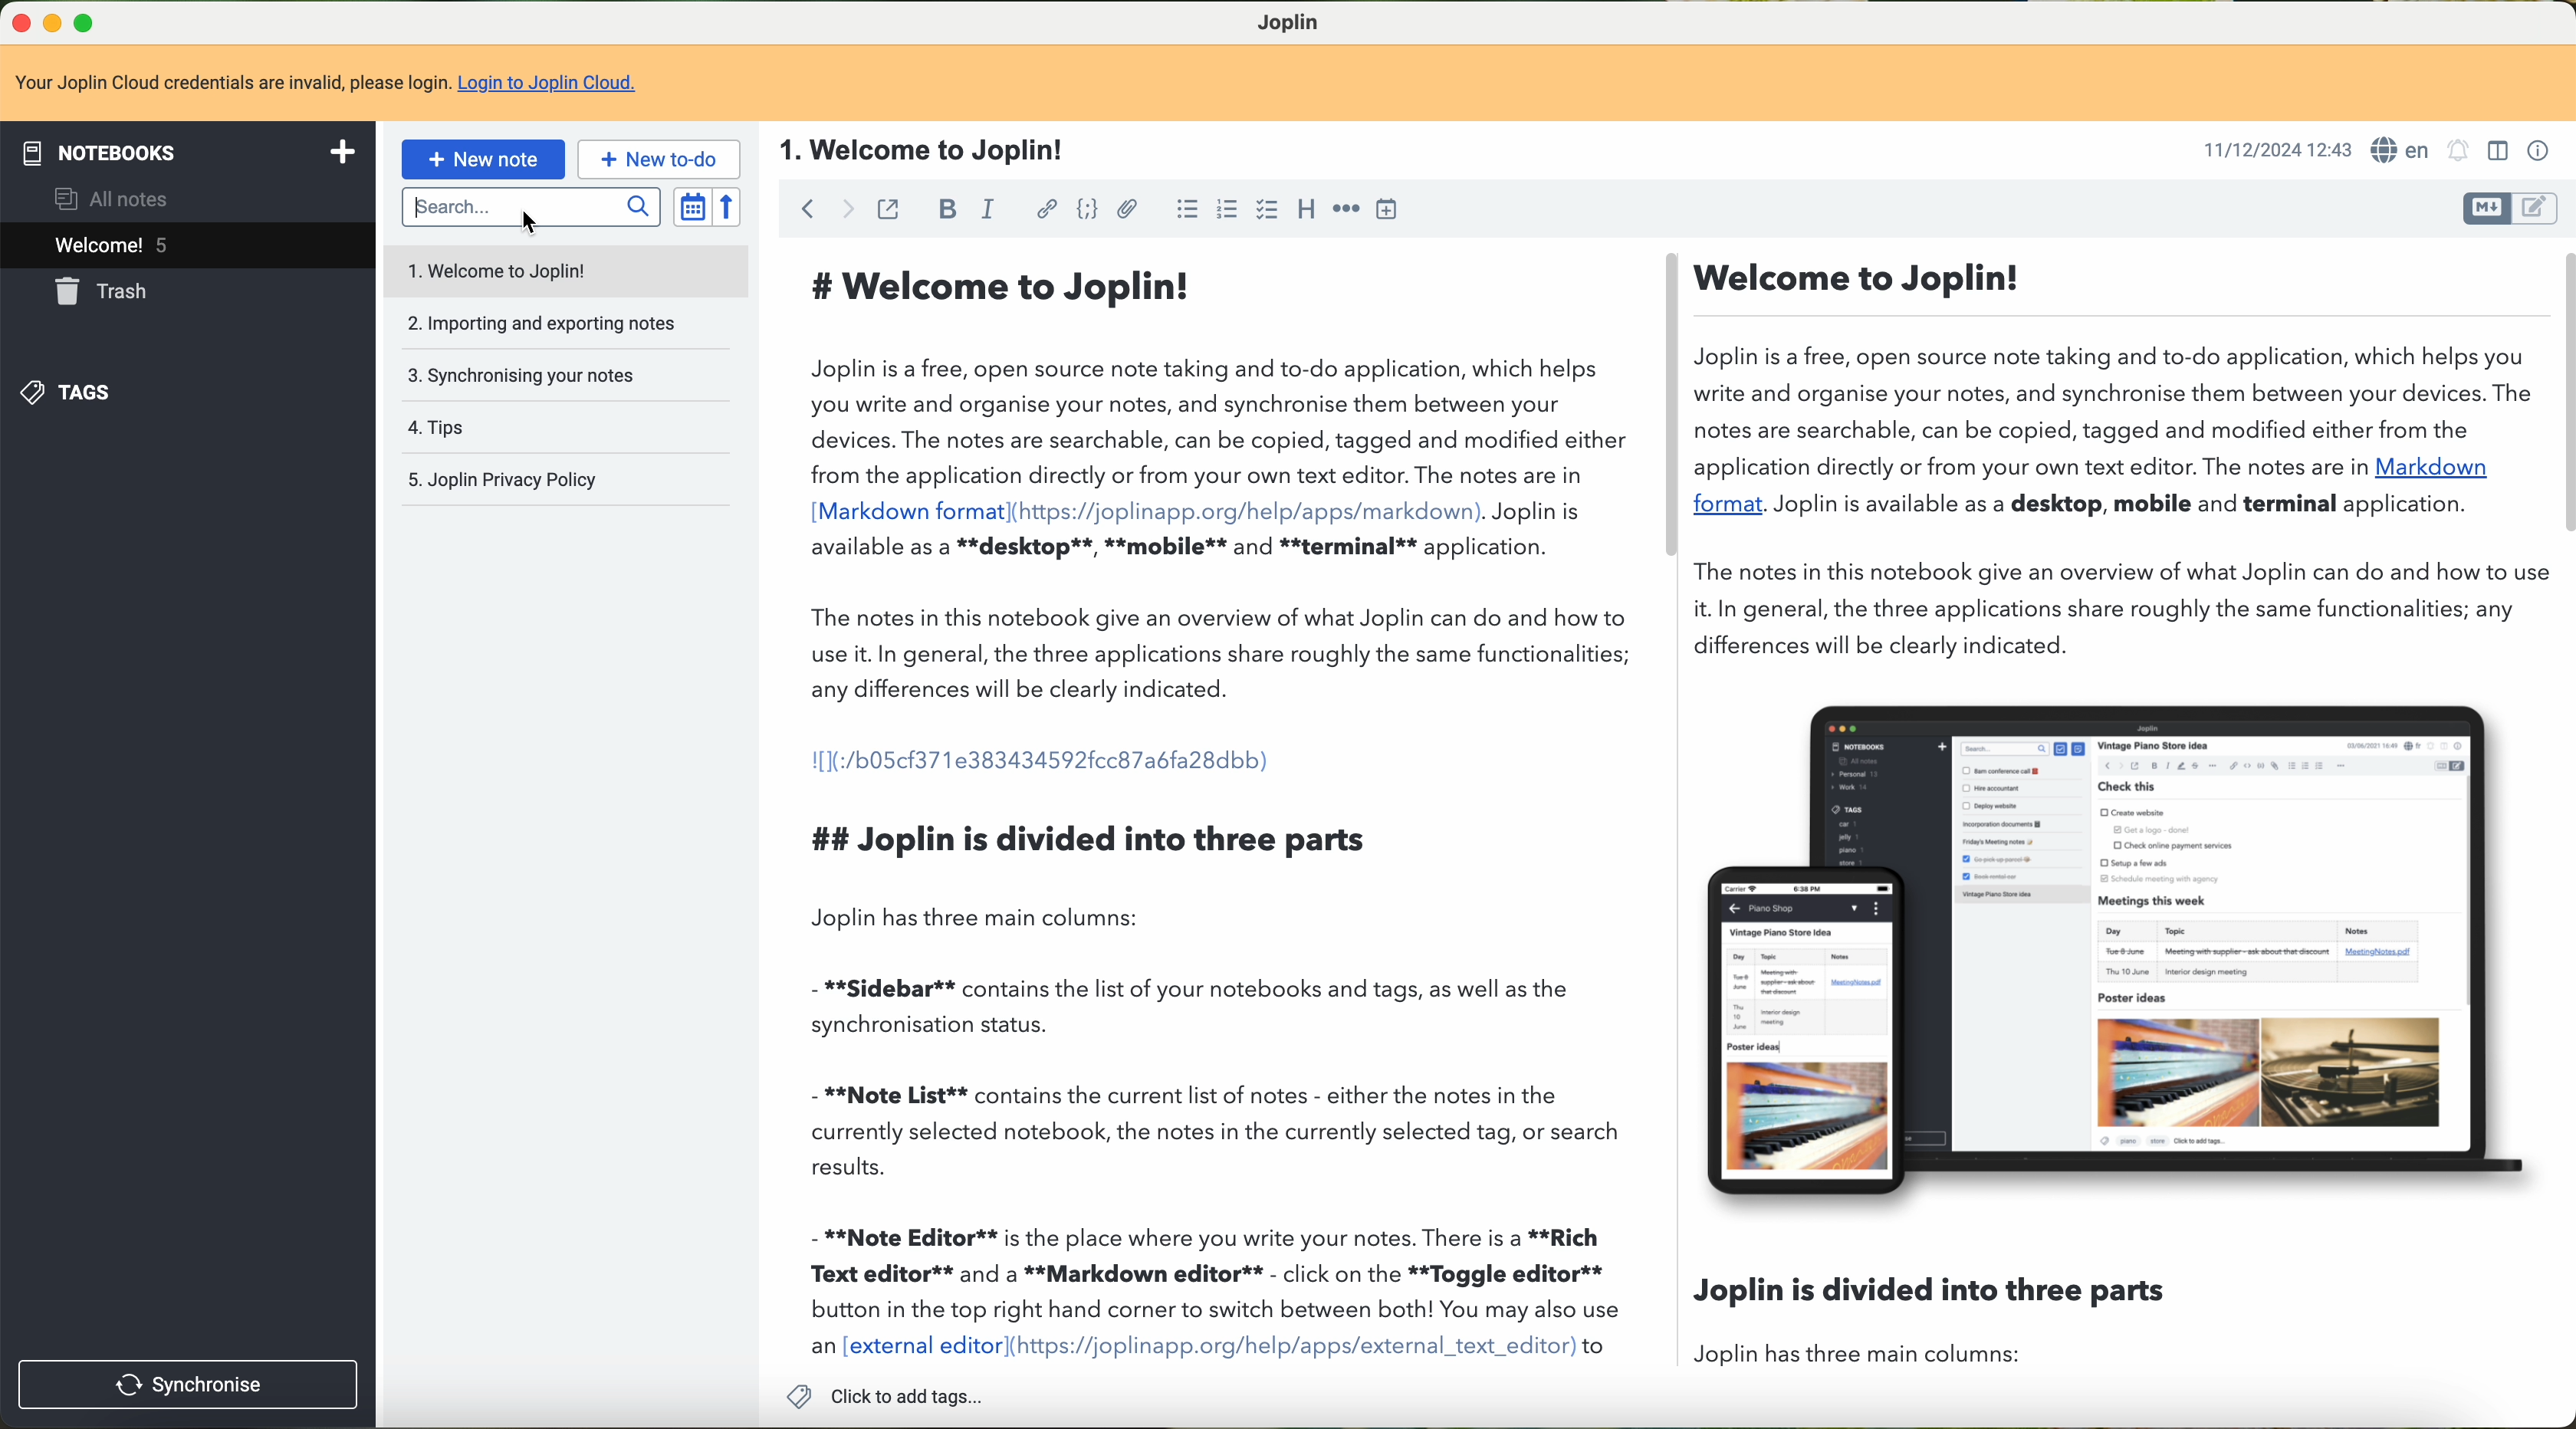  What do you see at coordinates (2560, 393) in the screenshot?
I see `scroll bar` at bounding box center [2560, 393].